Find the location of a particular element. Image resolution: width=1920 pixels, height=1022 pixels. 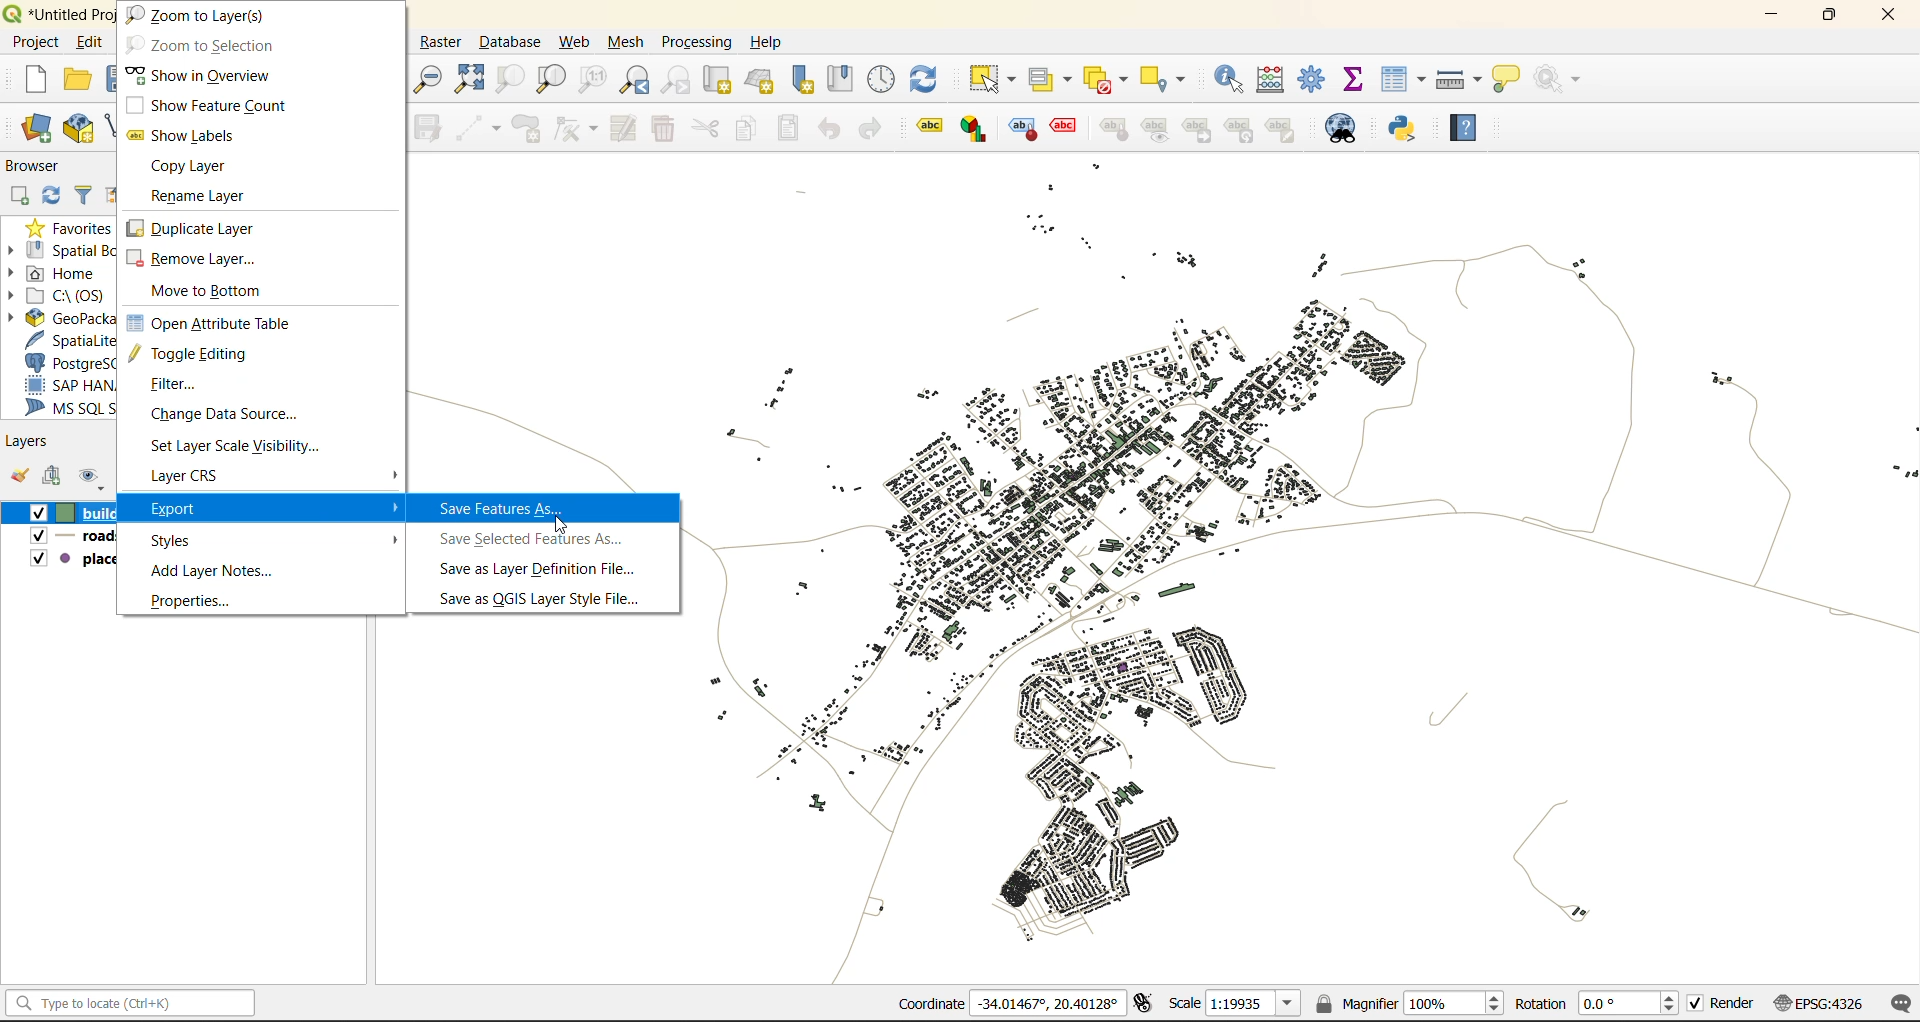

zoom last is located at coordinates (637, 81).